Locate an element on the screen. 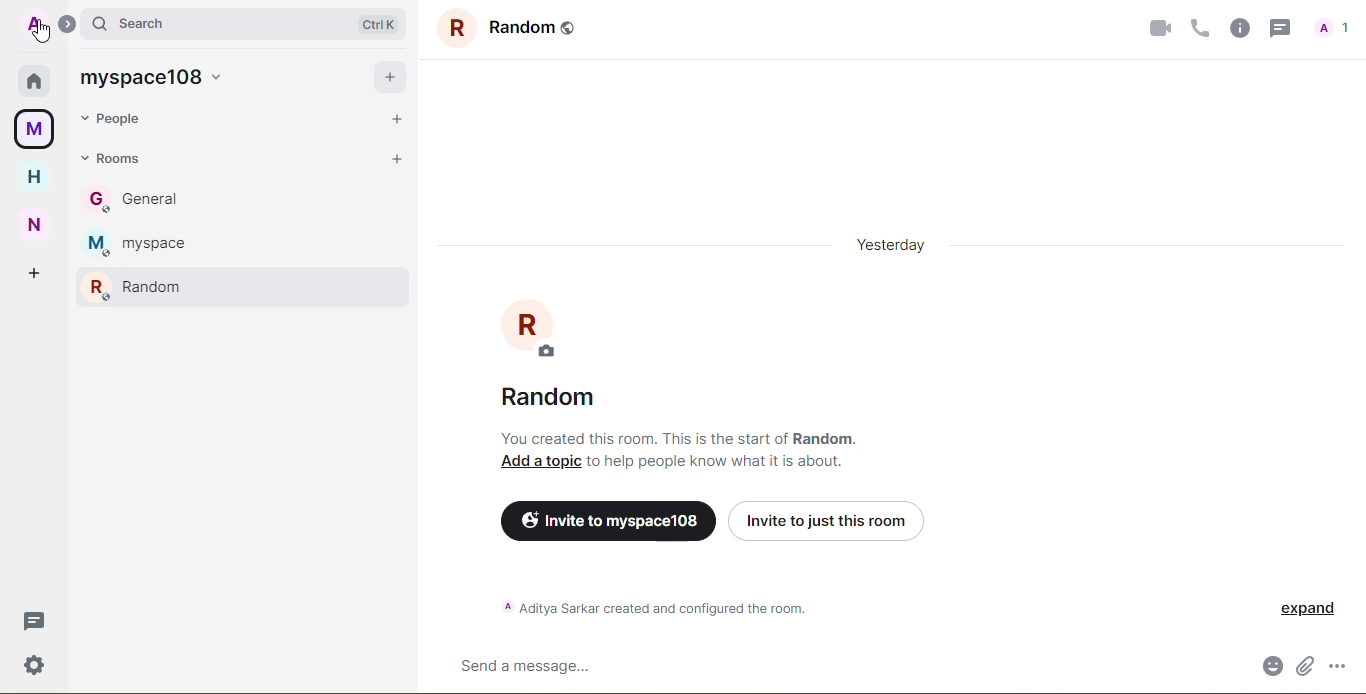 Image resolution: width=1366 pixels, height=694 pixels. room is located at coordinates (135, 199).